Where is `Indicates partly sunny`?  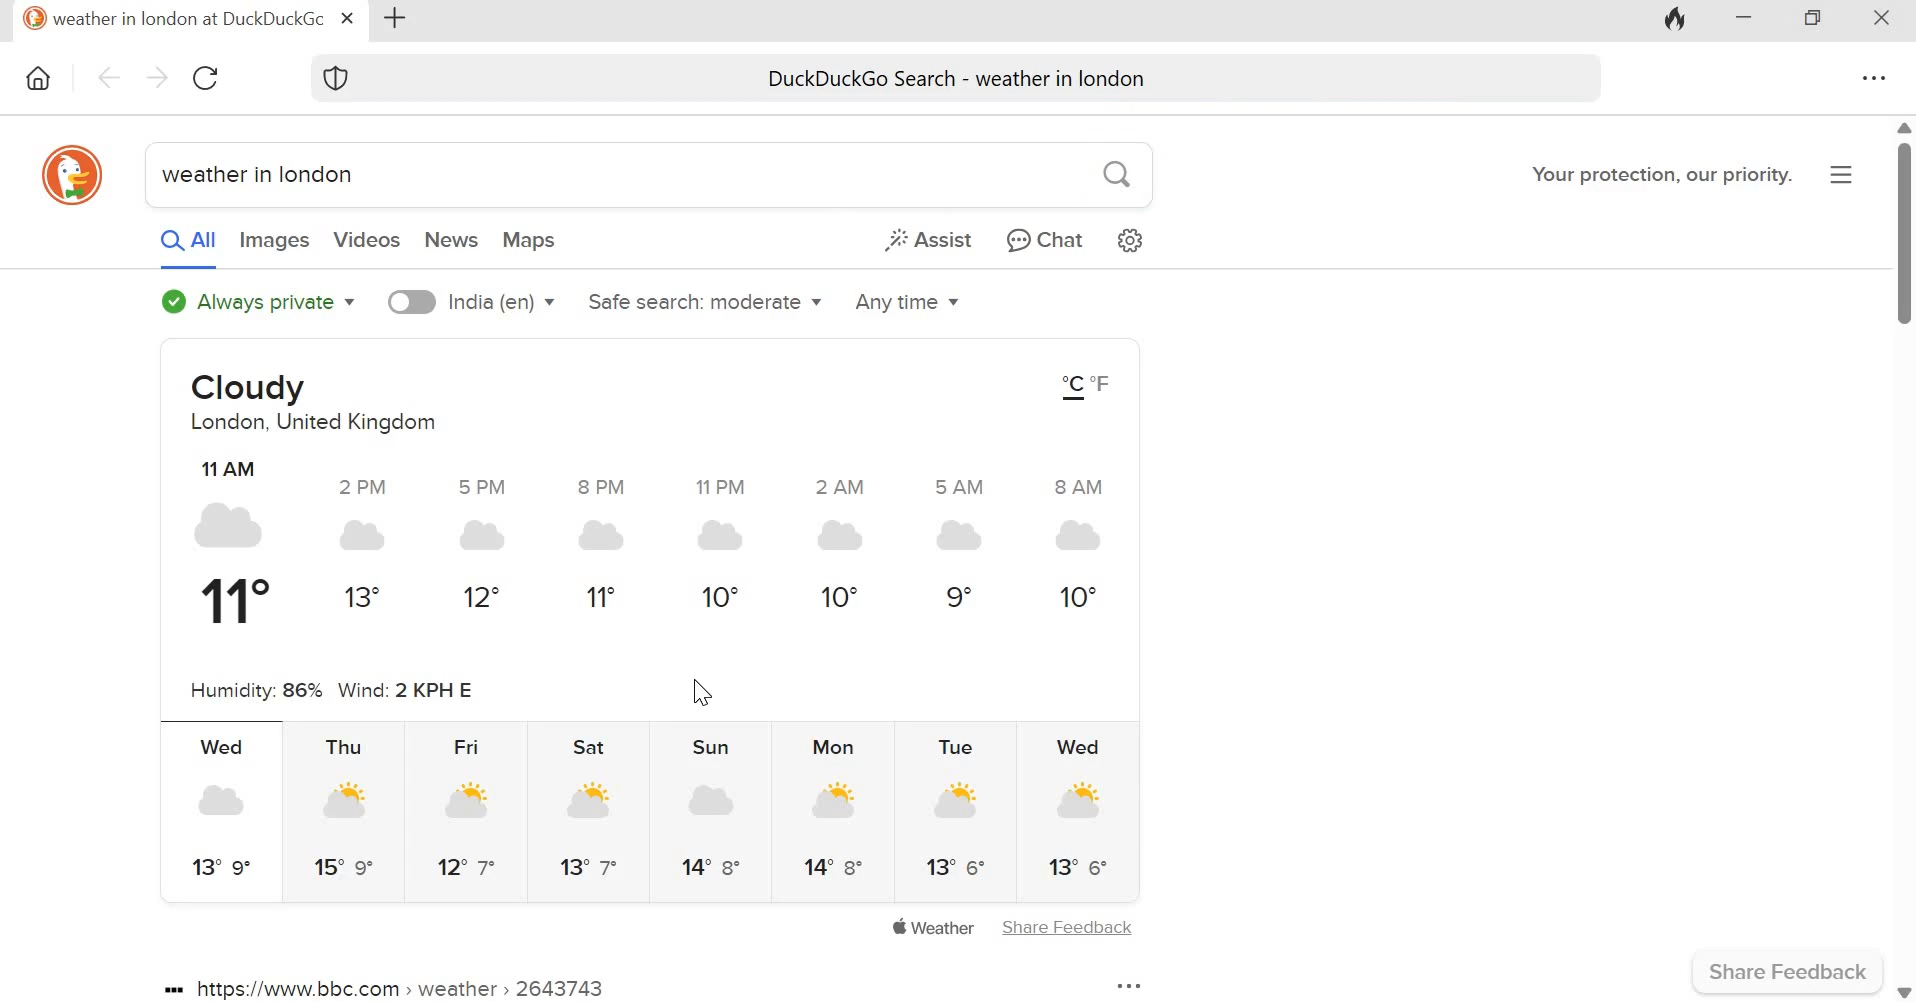 Indicates partly sunny is located at coordinates (956, 800).